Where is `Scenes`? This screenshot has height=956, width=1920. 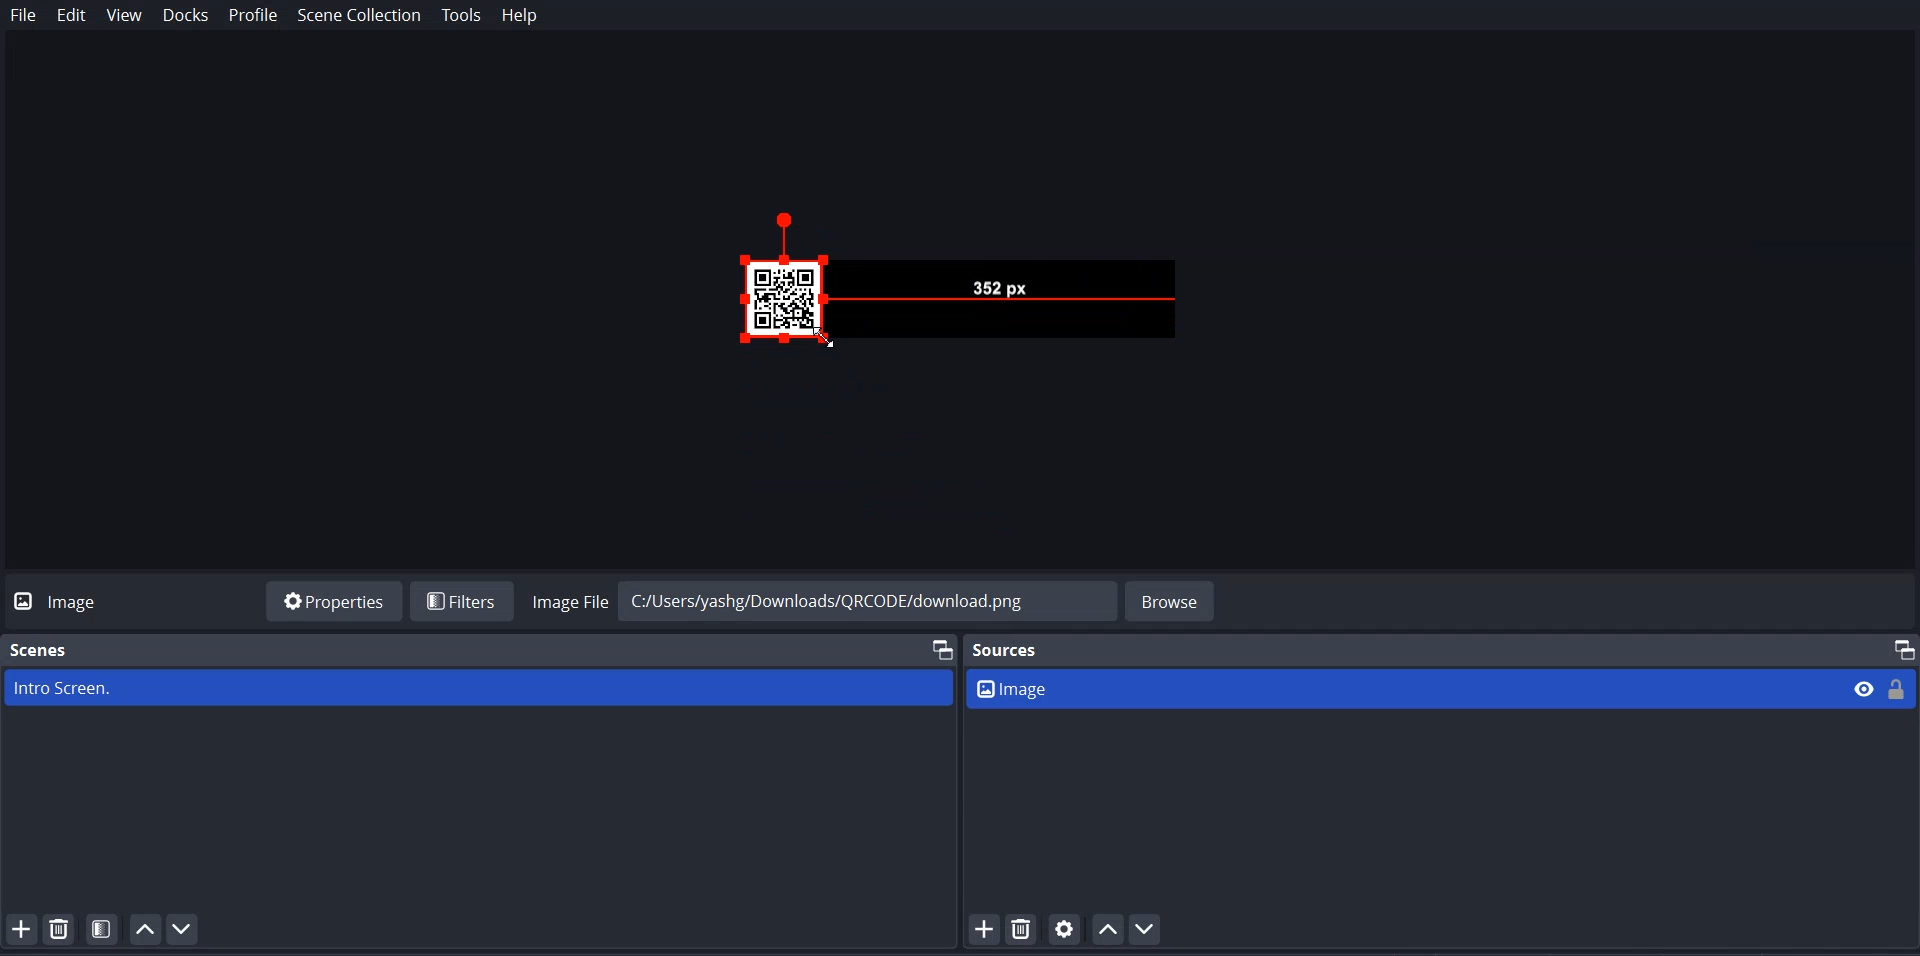 Scenes is located at coordinates (40, 648).